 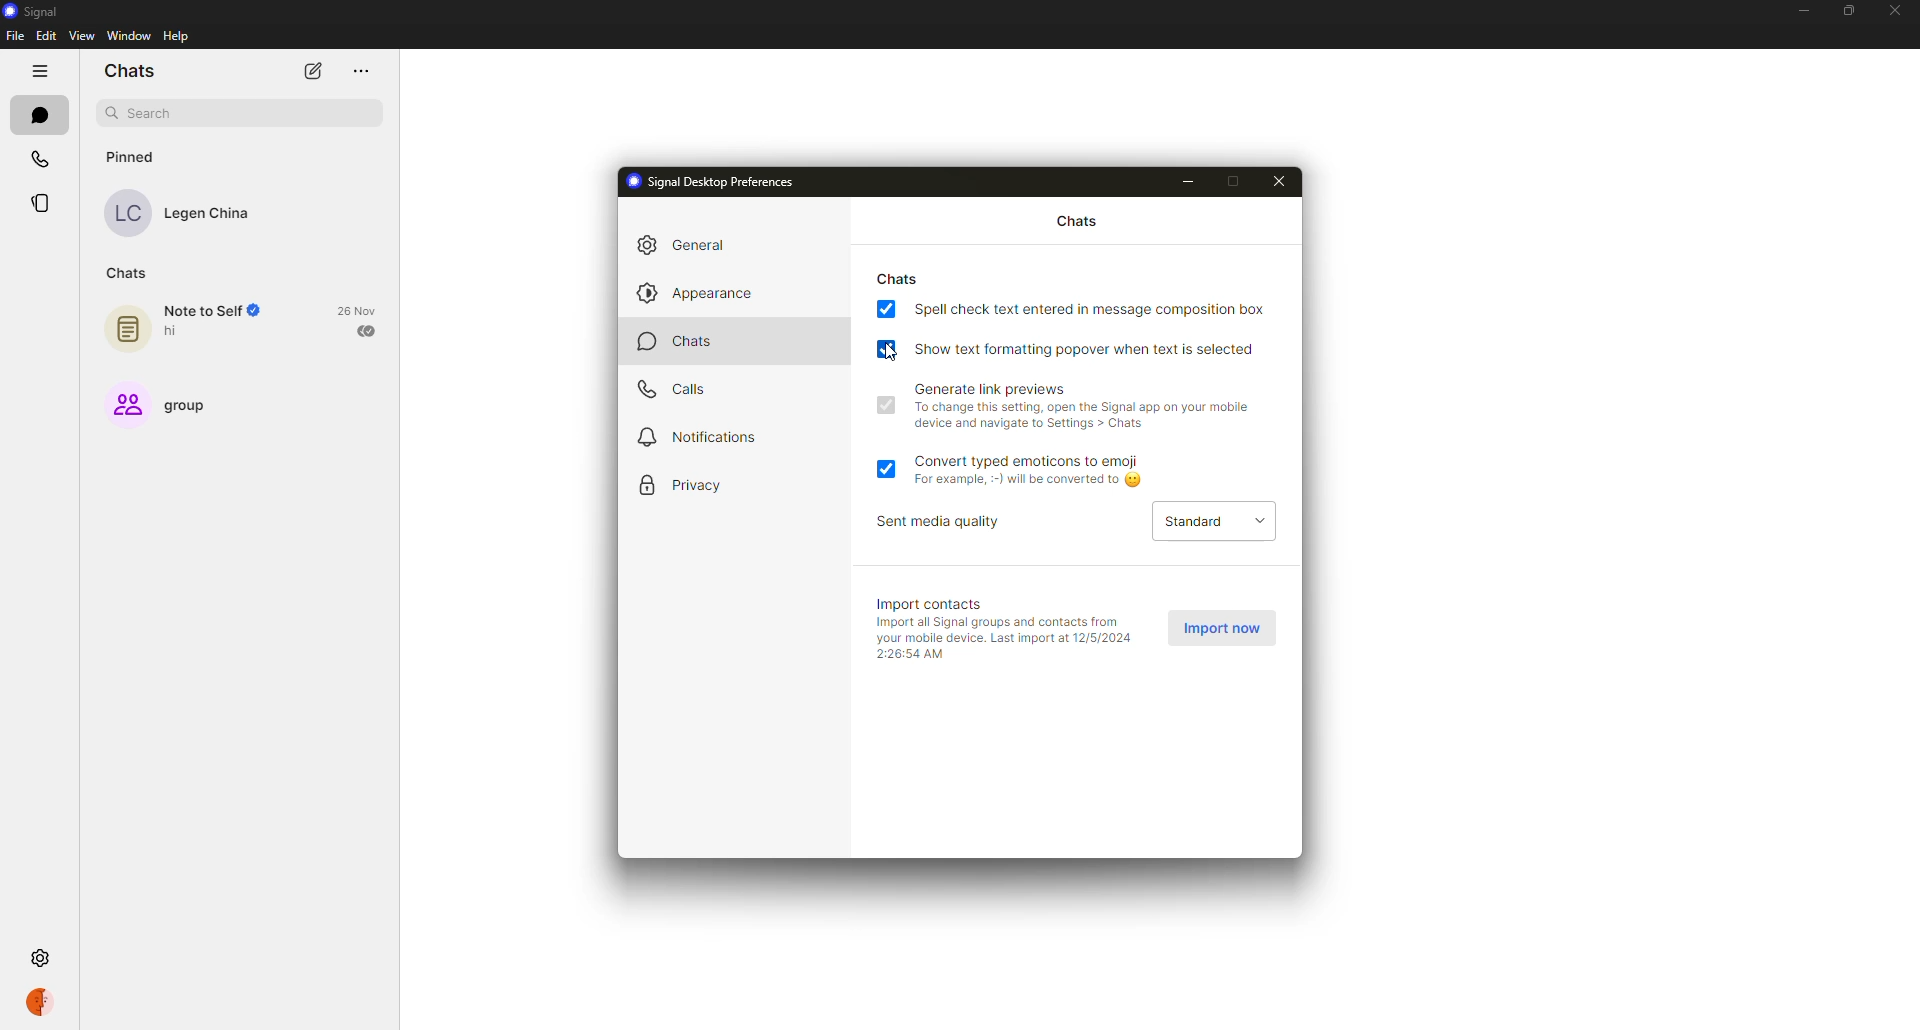 What do you see at coordinates (82, 36) in the screenshot?
I see `view` at bounding box center [82, 36].